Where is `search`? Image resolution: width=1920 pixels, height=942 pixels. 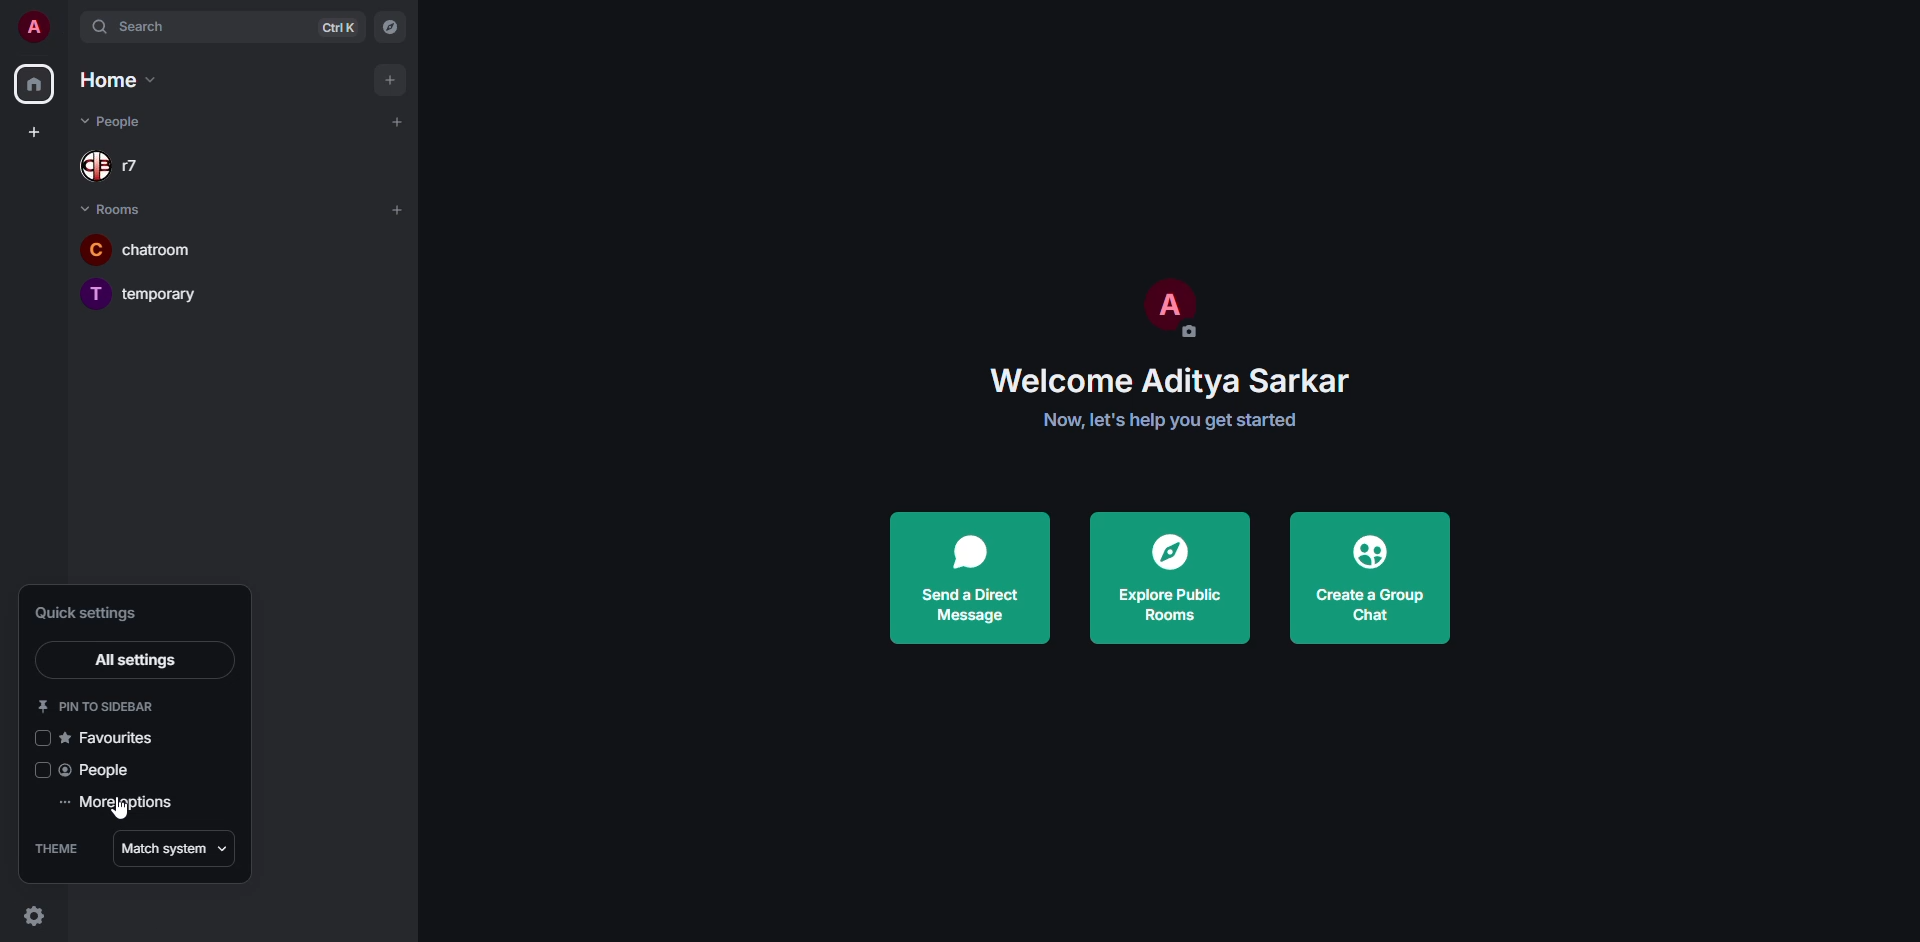
search is located at coordinates (146, 27).